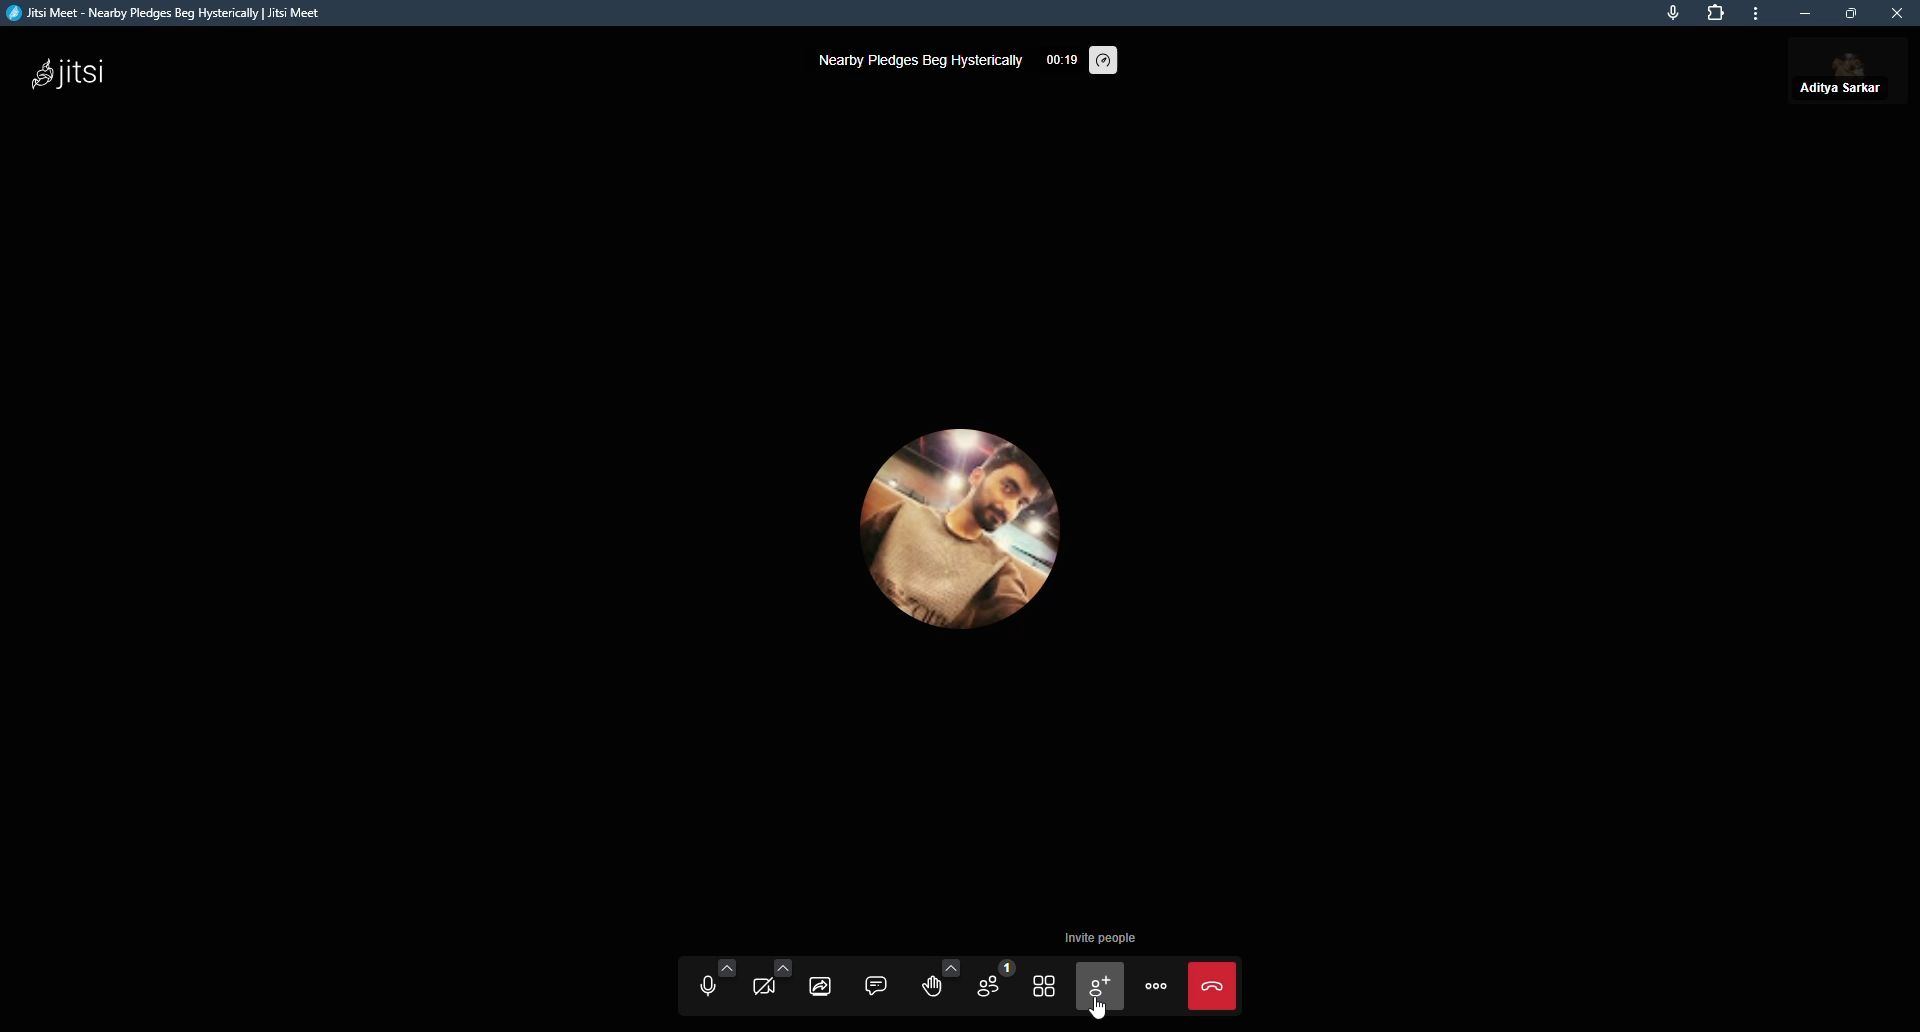  I want to click on toggle tile view, so click(1042, 987).